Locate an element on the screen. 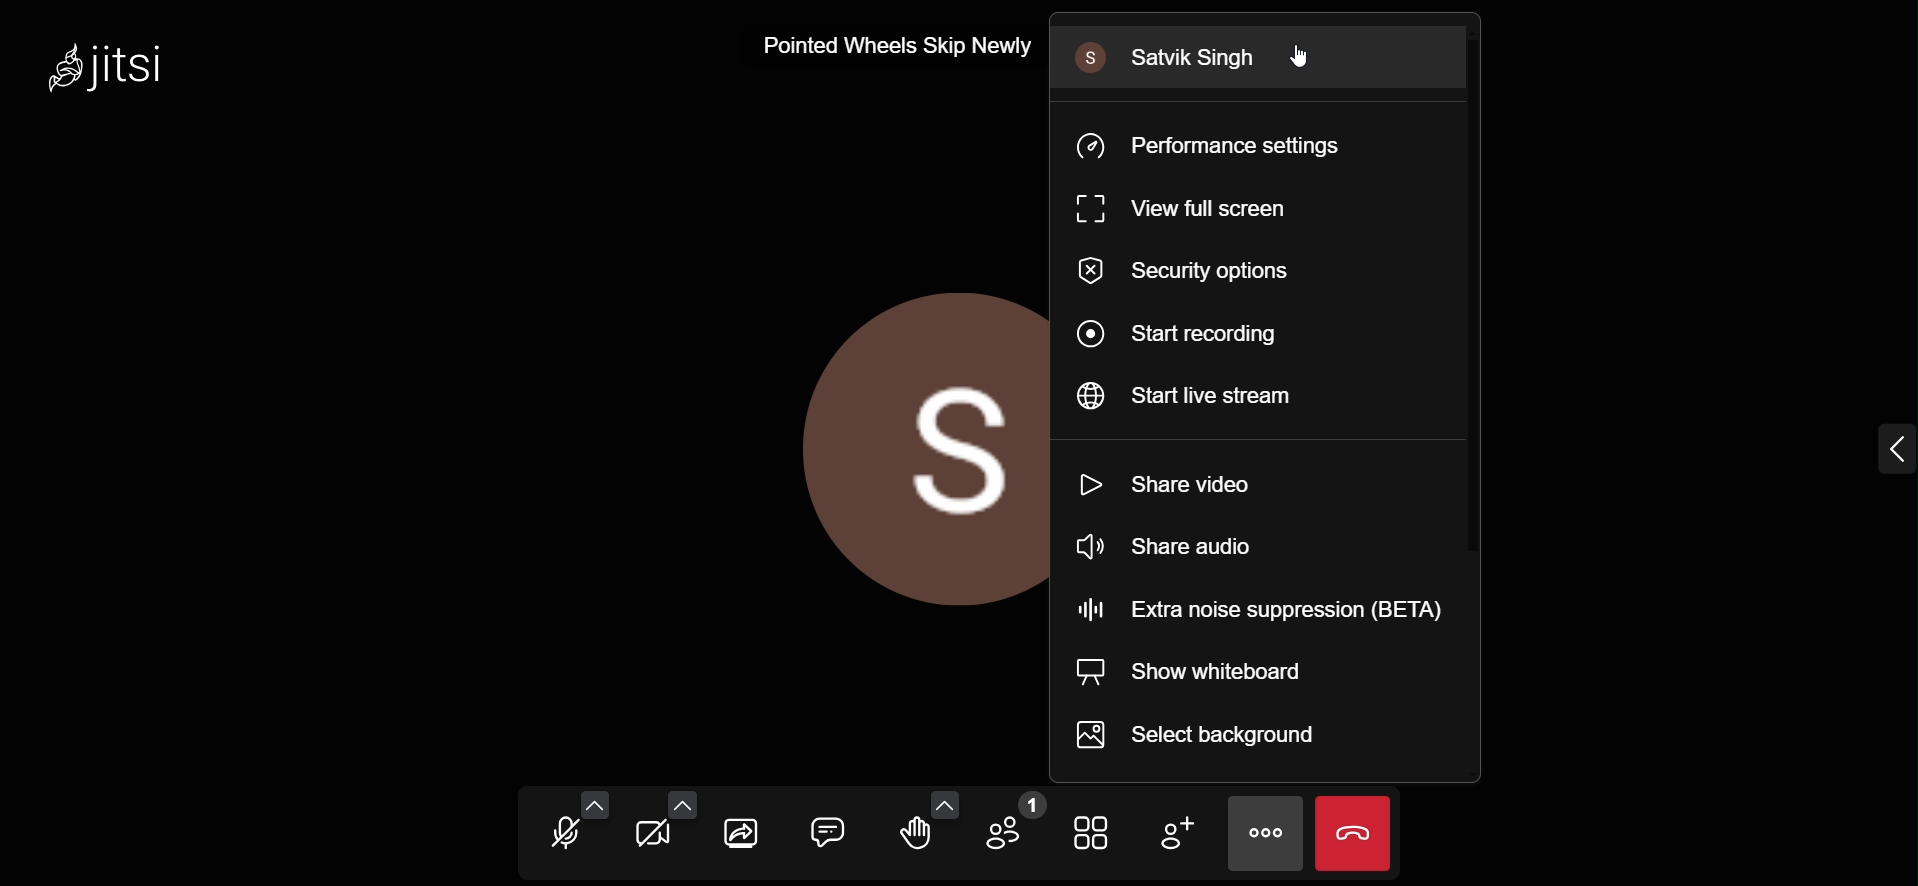  unmute mic is located at coordinates (559, 836).